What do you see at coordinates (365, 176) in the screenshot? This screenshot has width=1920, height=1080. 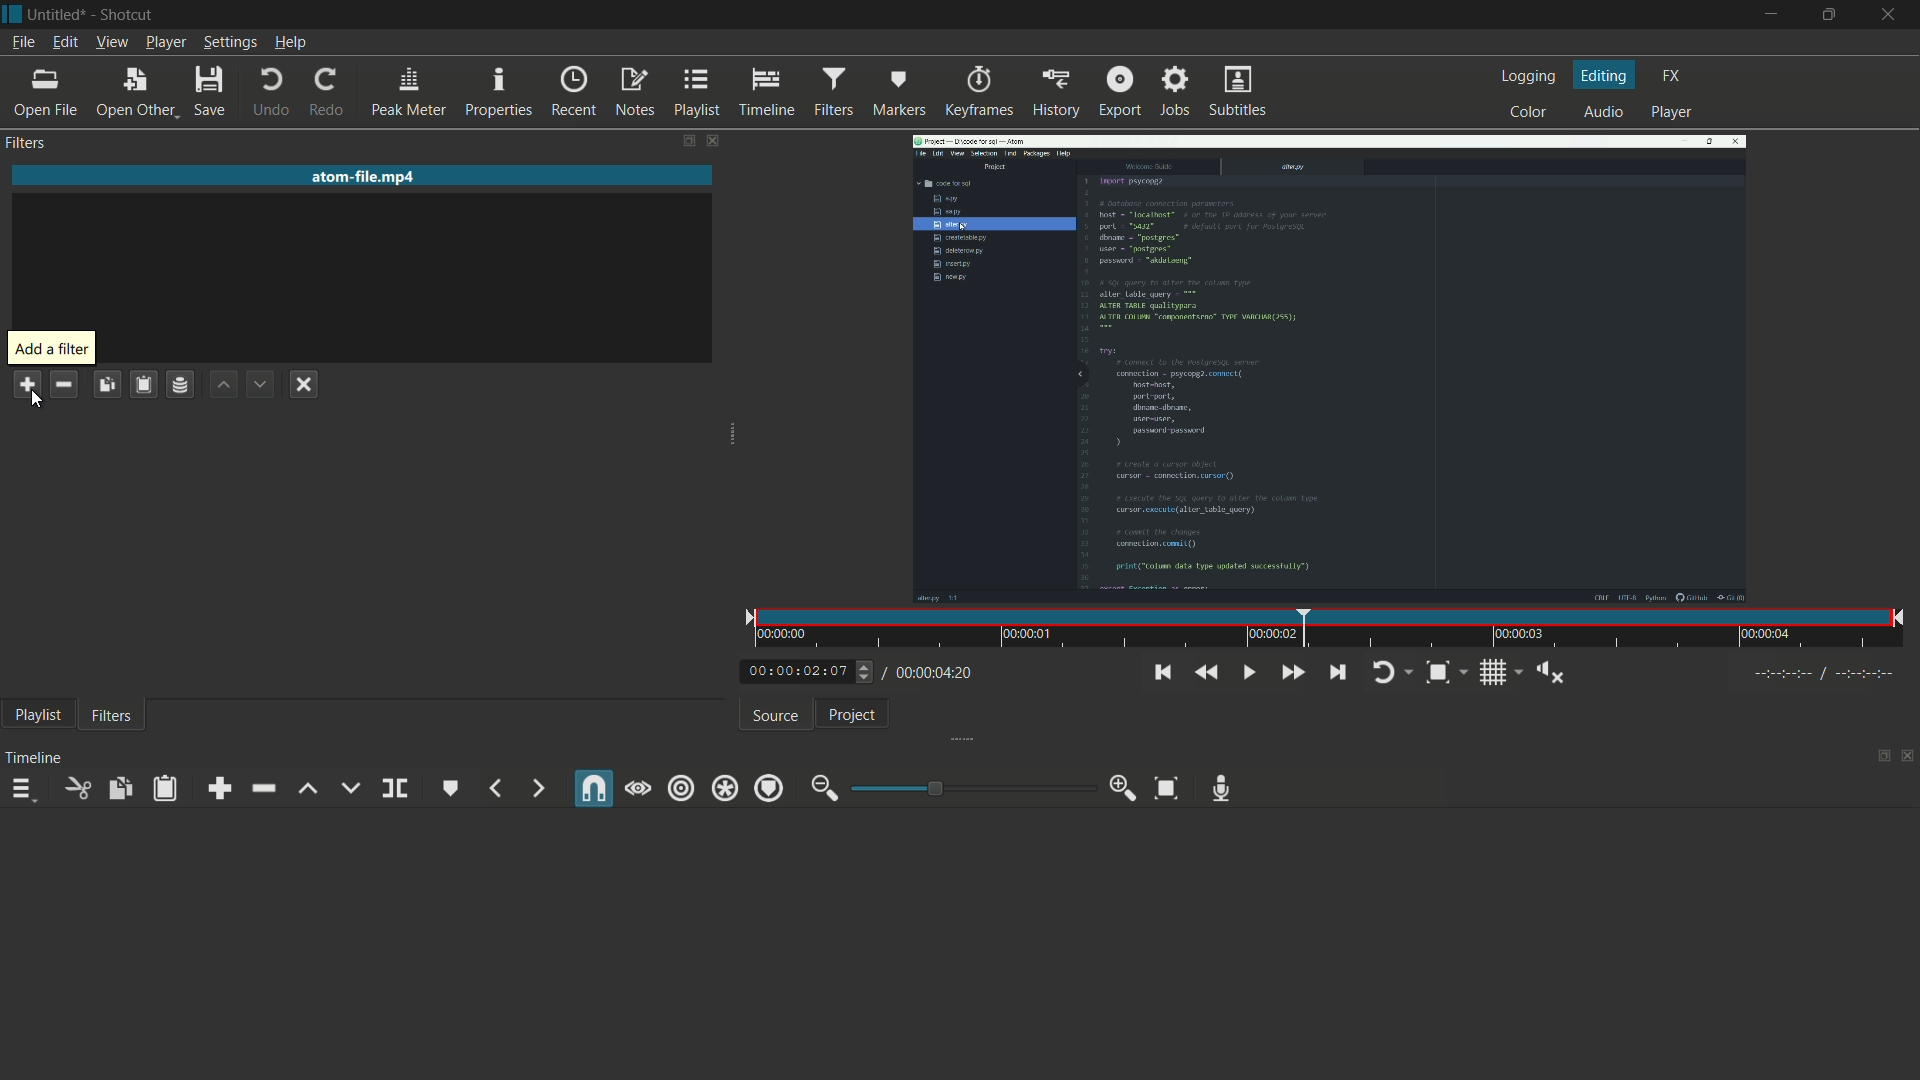 I see `file name` at bounding box center [365, 176].